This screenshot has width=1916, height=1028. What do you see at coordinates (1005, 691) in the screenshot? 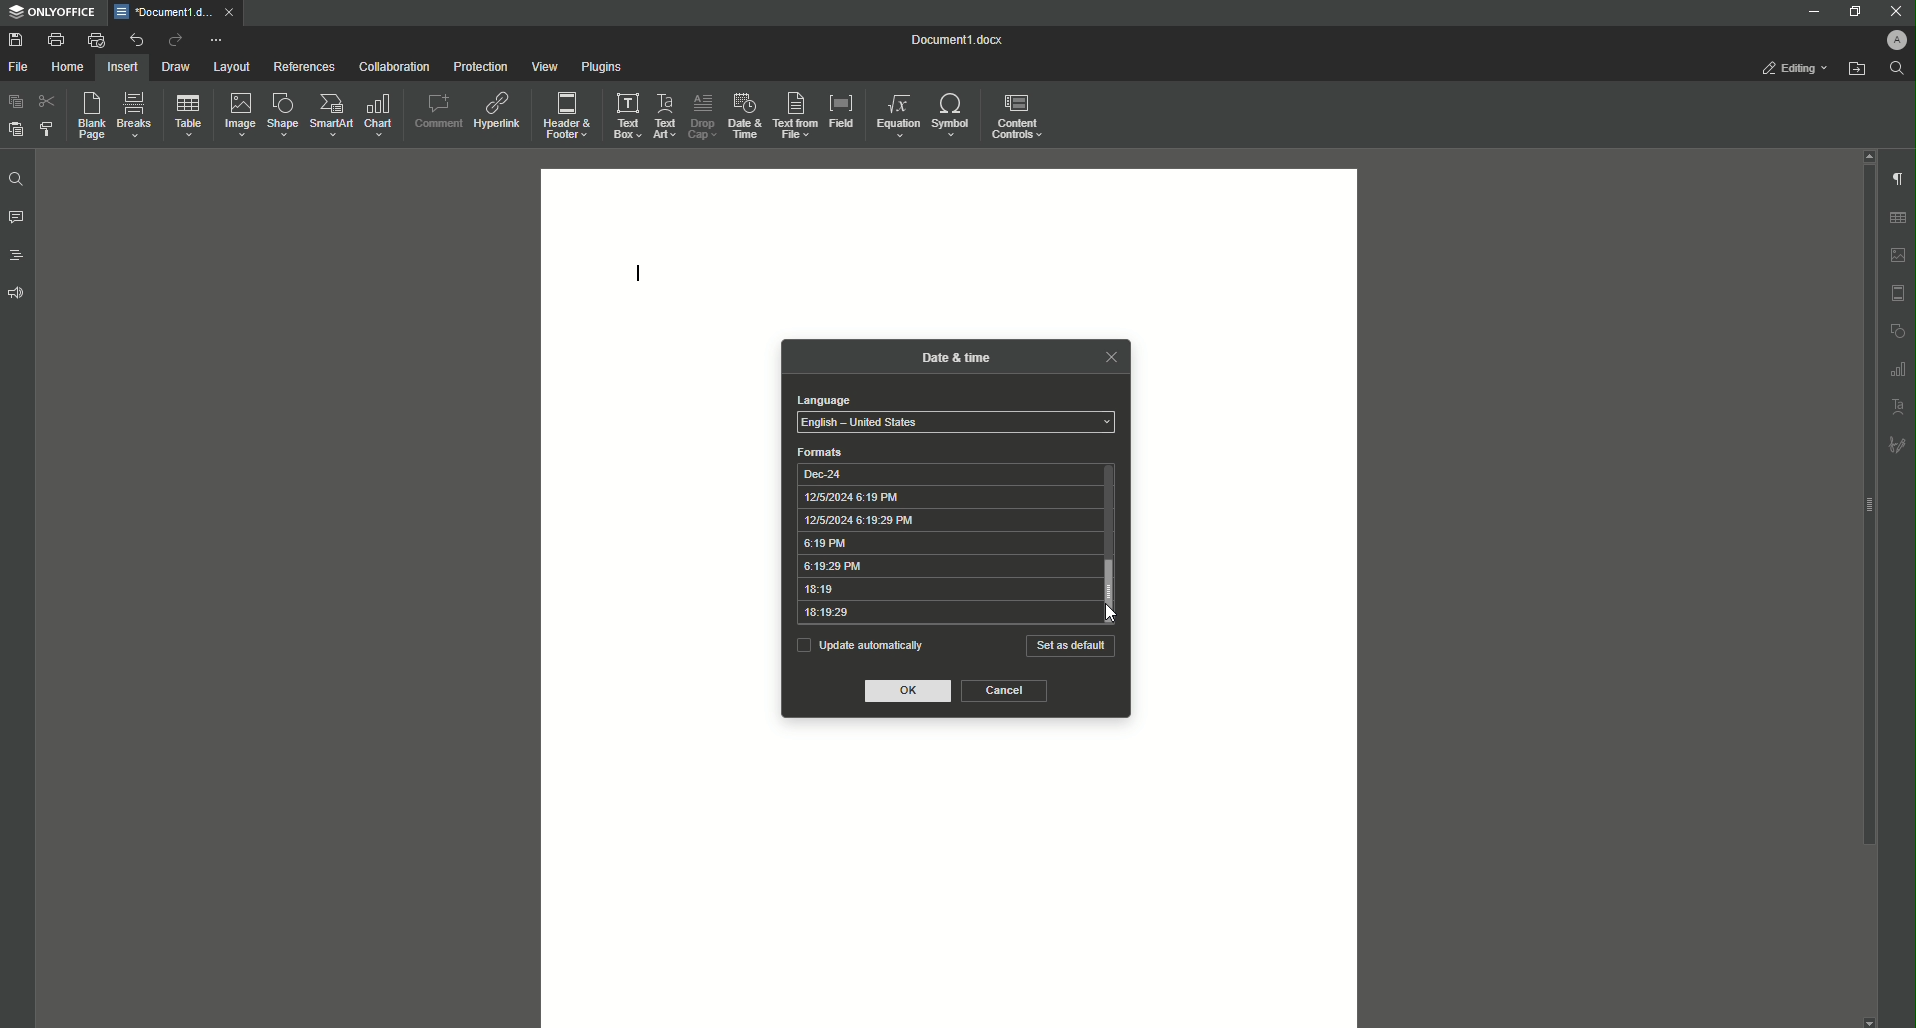
I see `Cancel` at bounding box center [1005, 691].